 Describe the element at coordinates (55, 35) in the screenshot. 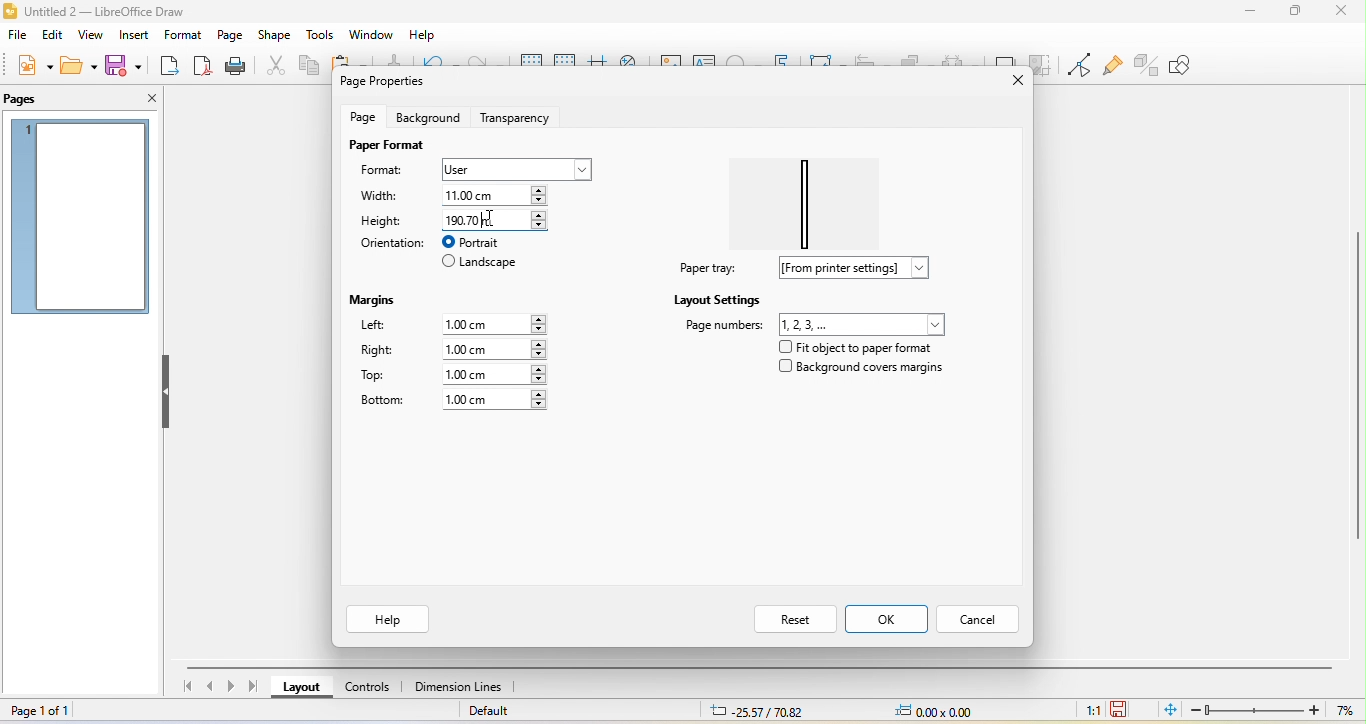

I see `edit` at that location.